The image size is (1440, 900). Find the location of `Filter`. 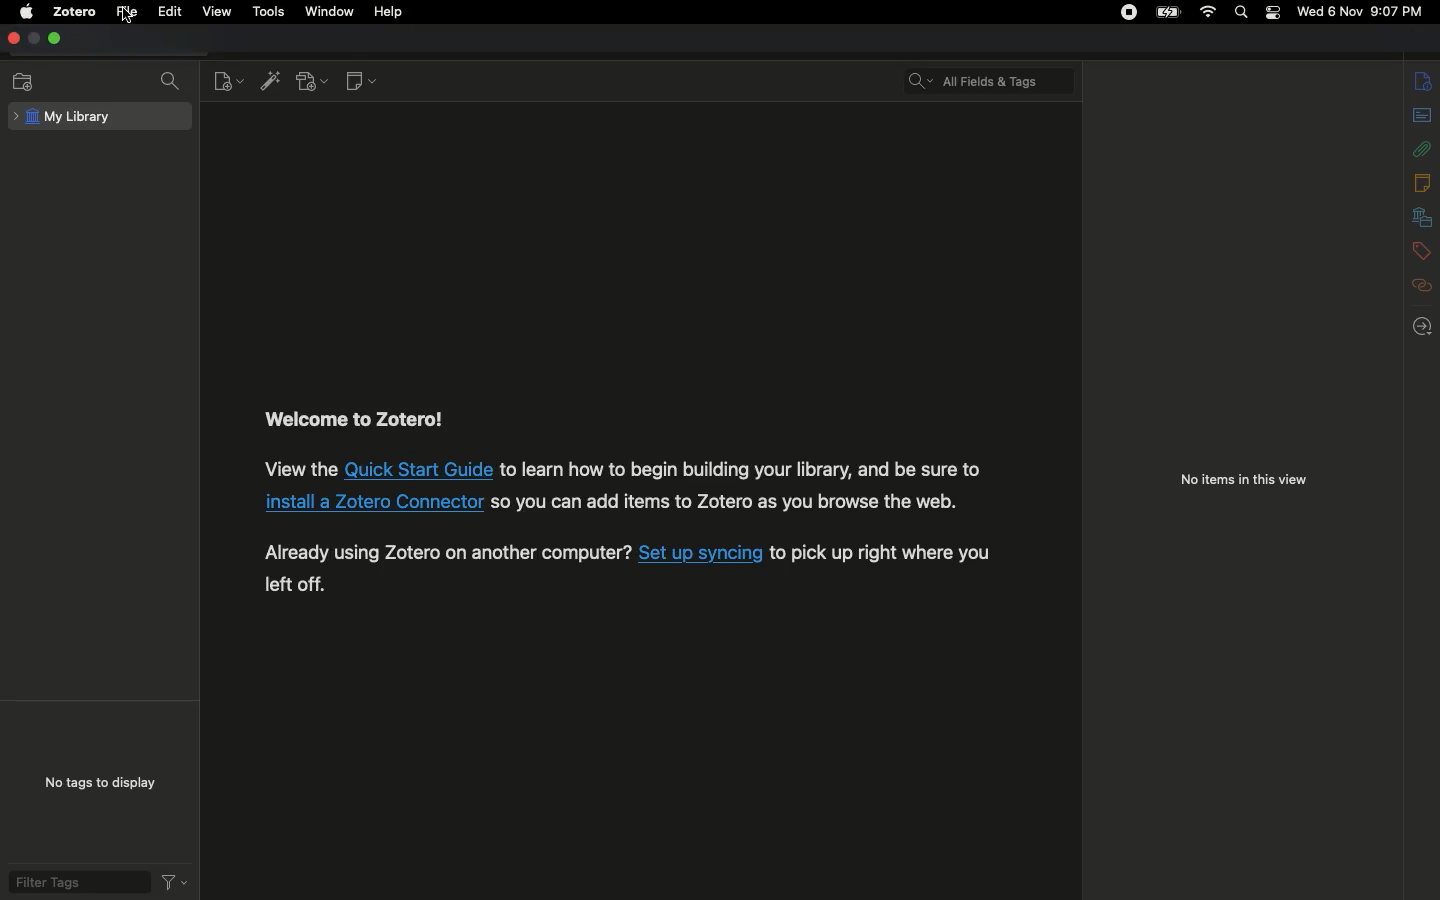

Filter is located at coordinates (174, 881).